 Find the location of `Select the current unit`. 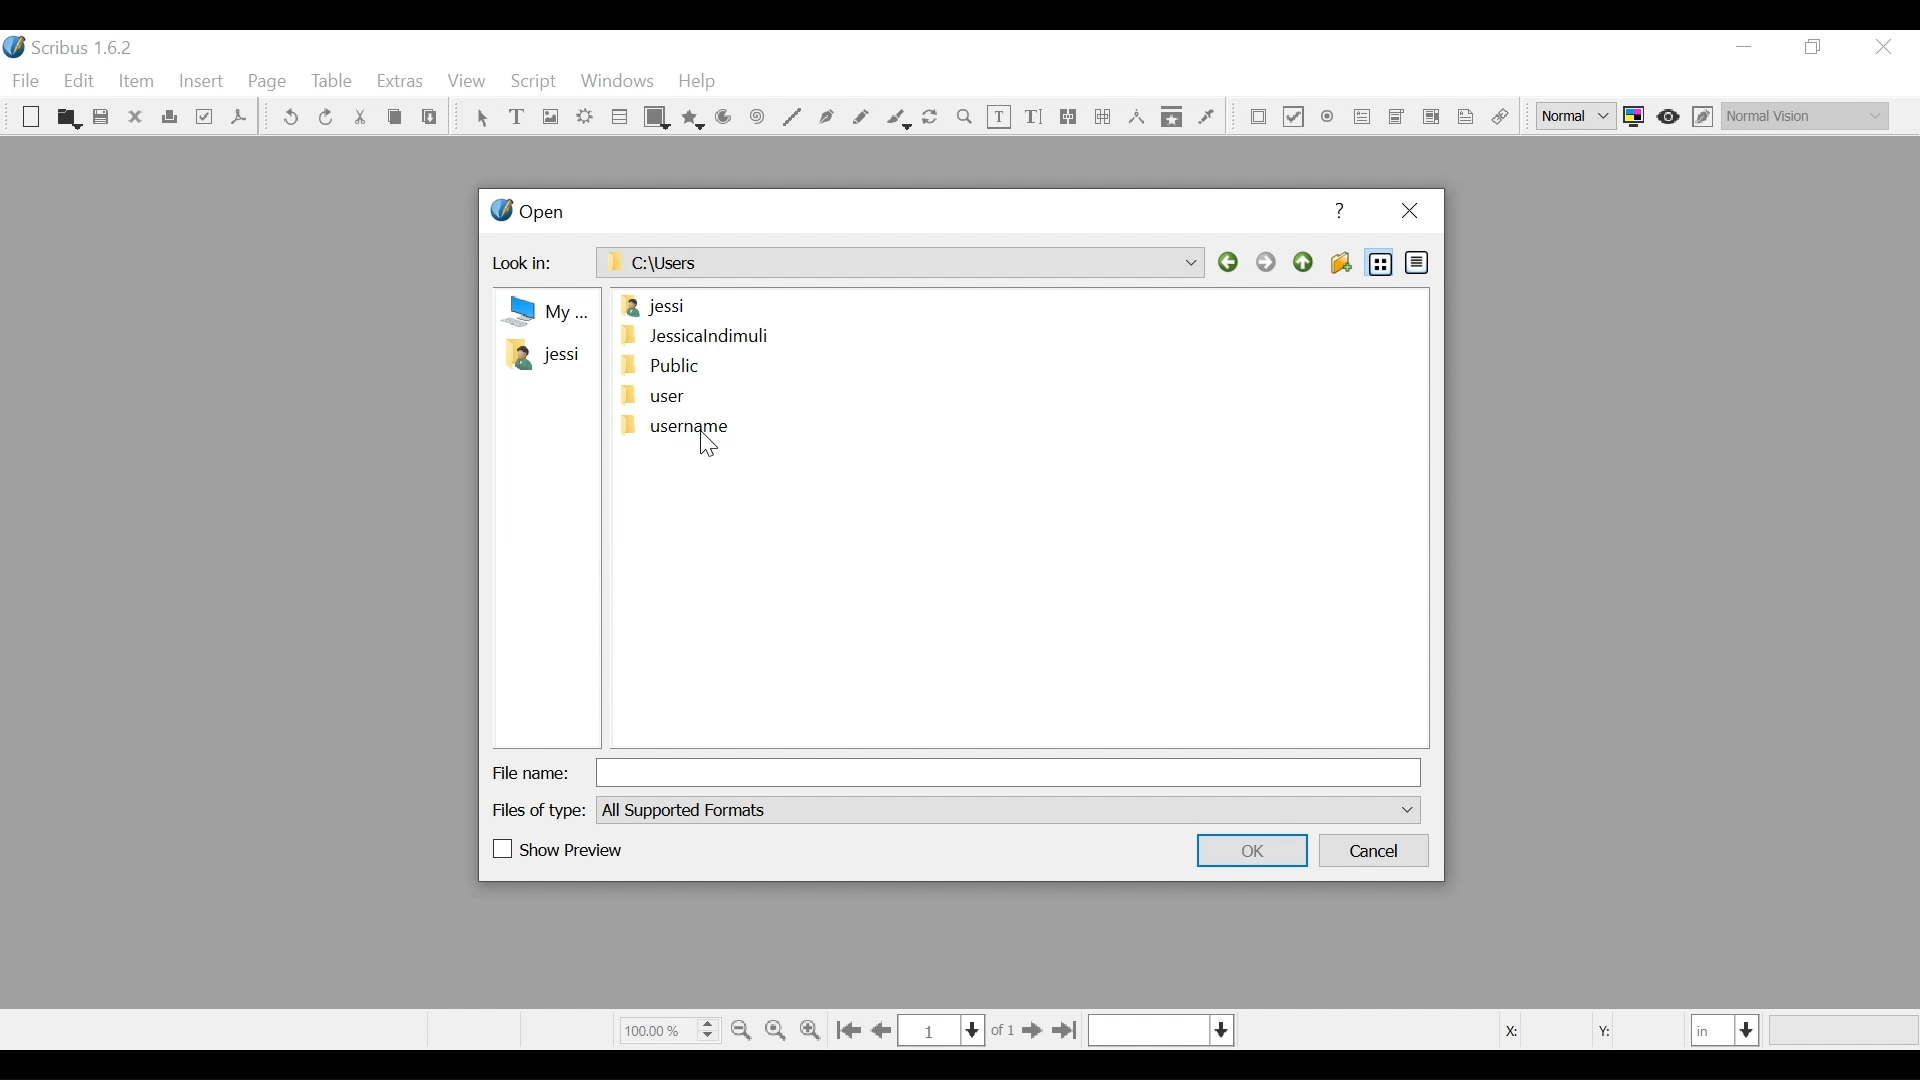

Select the current unit is located at coordinates (1726, 1029).